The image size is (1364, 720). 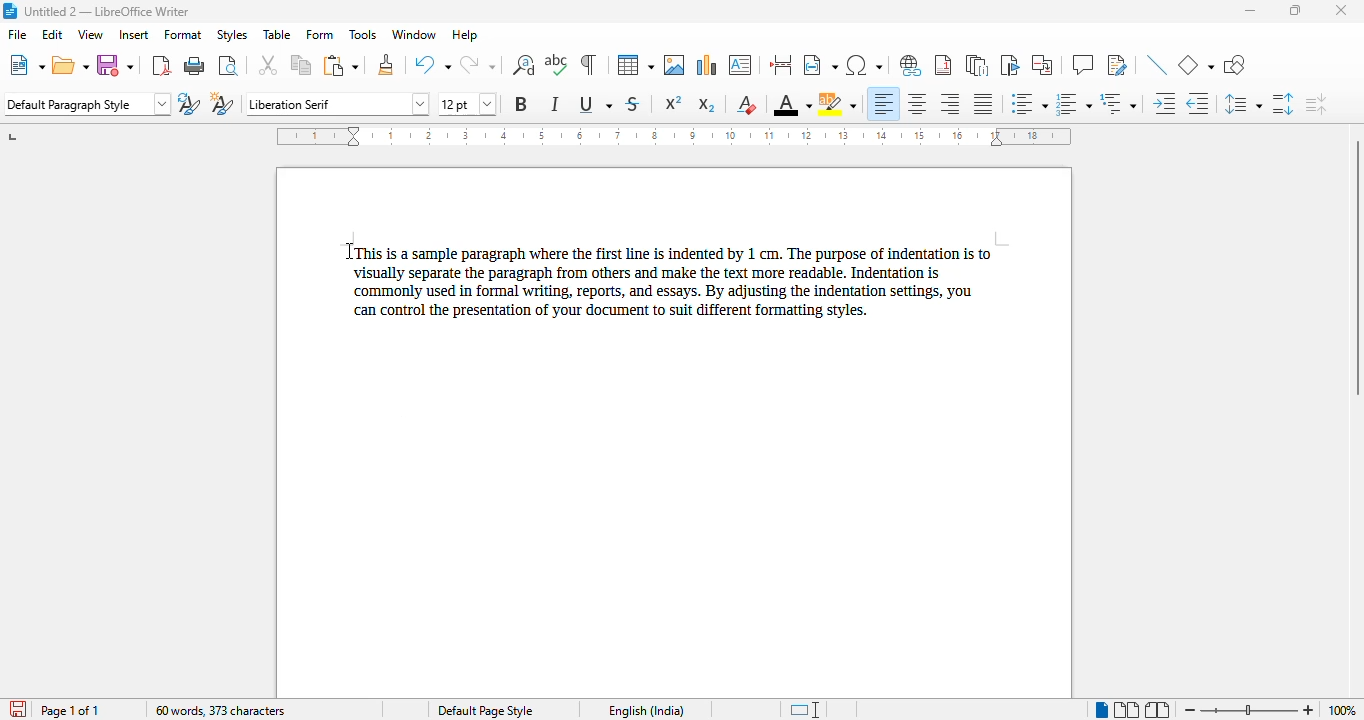 What do you see at coordinates (414, 34) in the screenshot?
I see `window` at bounding box center [414, 34].